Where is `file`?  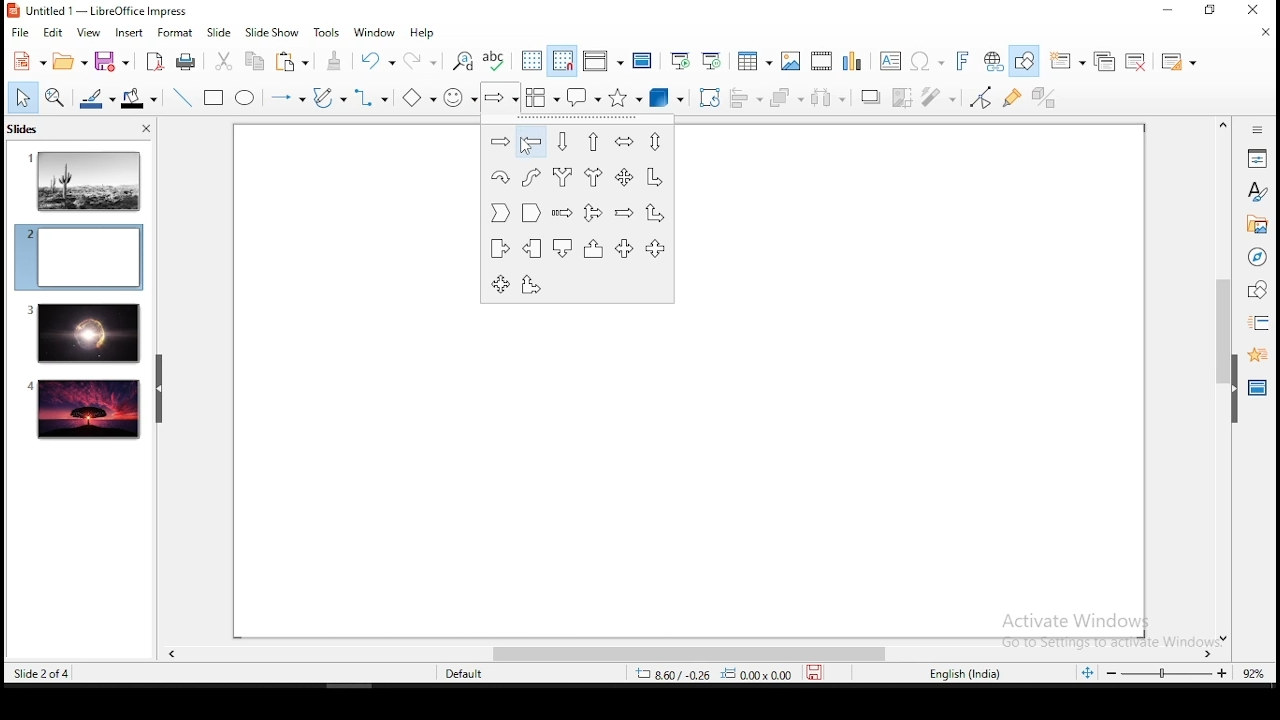
file is located at coordinates (21, 33).